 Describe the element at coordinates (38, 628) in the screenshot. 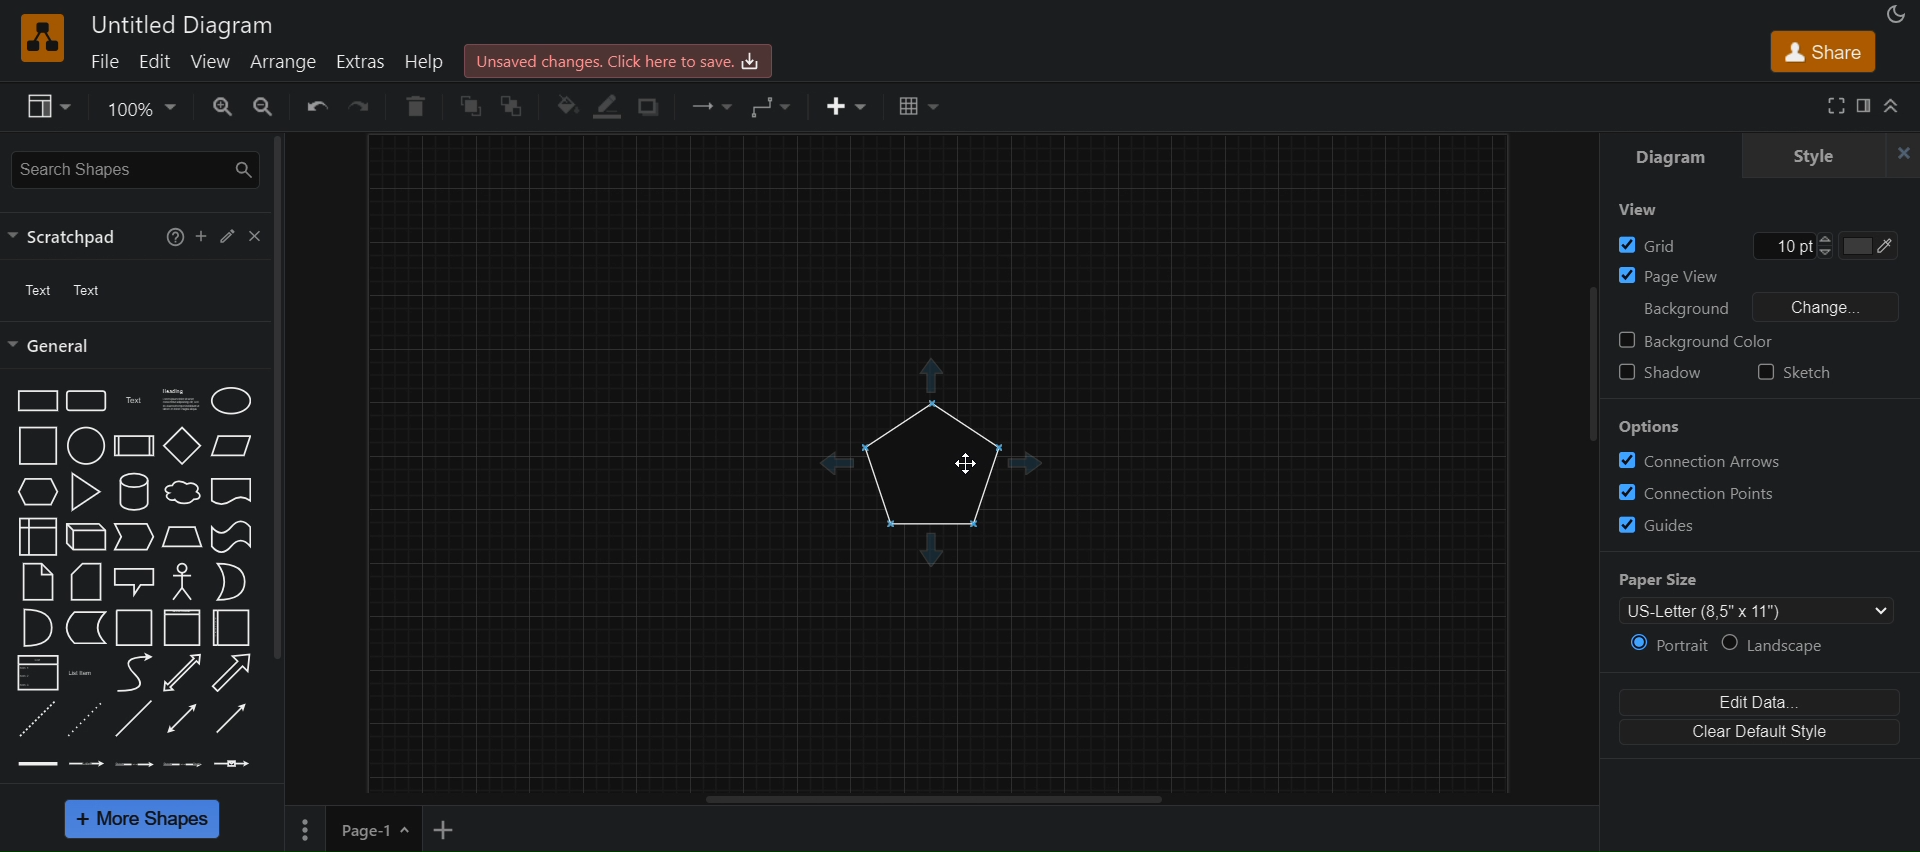

I see `And` at that location.